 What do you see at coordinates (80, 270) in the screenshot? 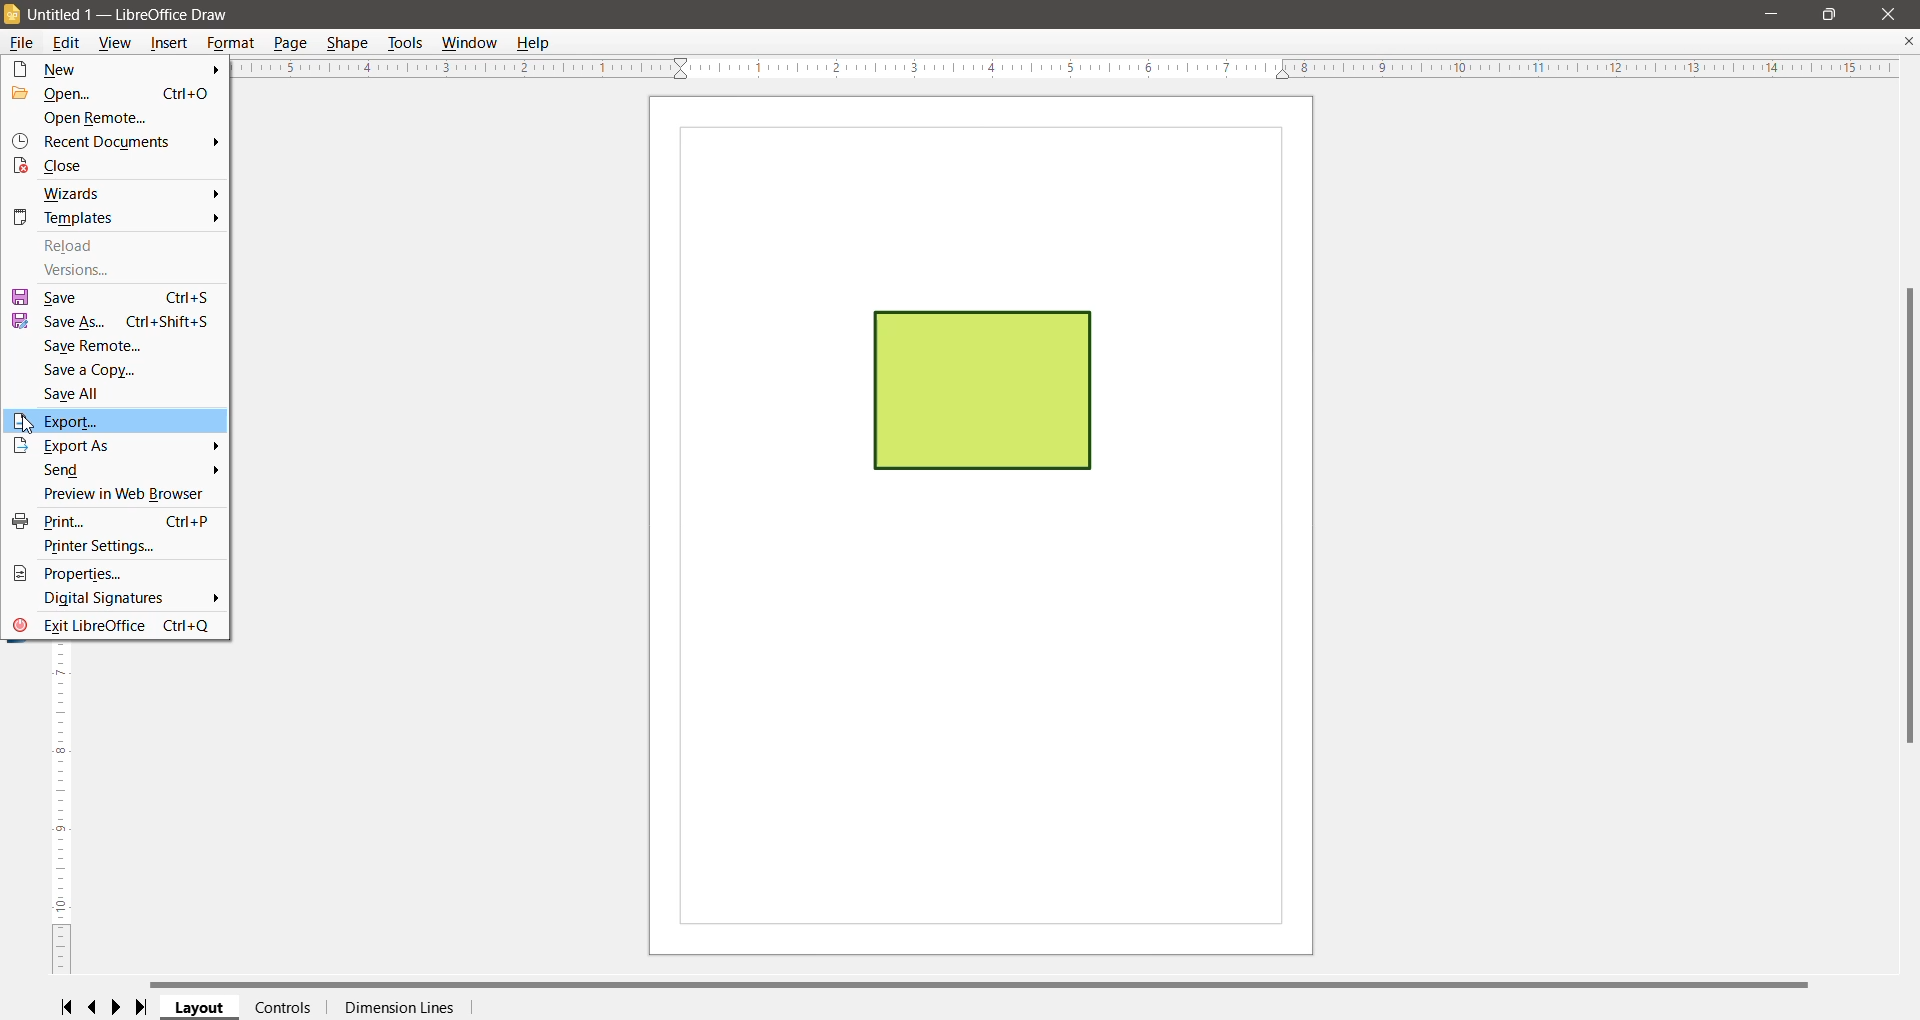
I see `Versions` at bounding box center [80, 270].